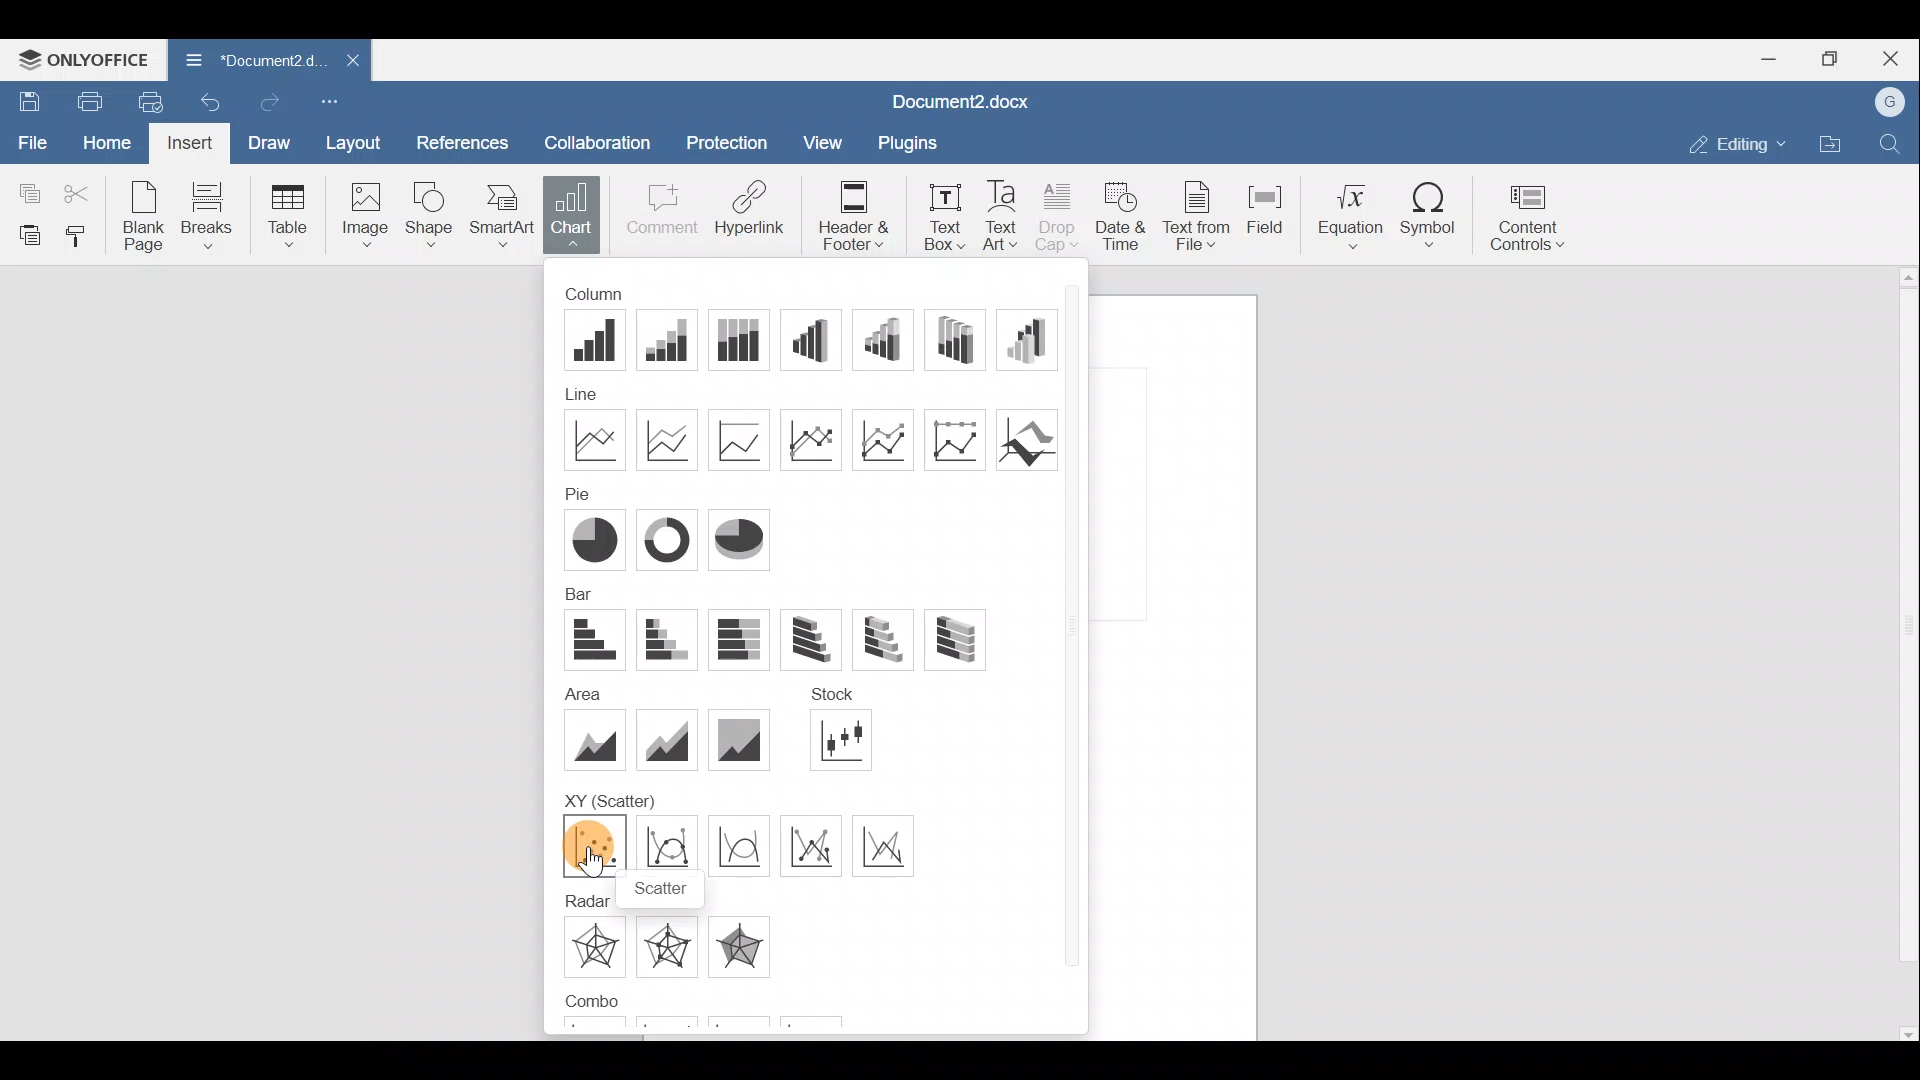  What do you see at coordinates (966, 339) in the screenshot?
I see `3-D 100% stacked column` at bounding box center [966, 339].